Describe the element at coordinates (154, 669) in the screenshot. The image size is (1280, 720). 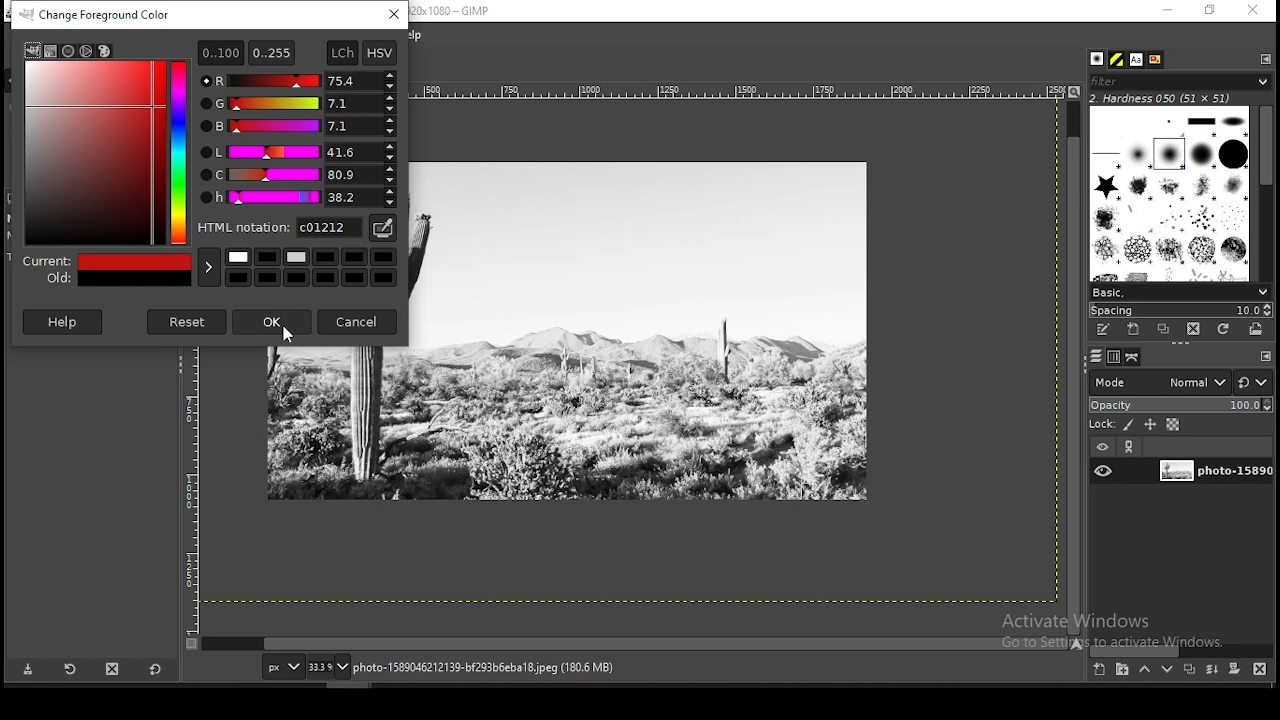
I see `reset to defaults` at that location.